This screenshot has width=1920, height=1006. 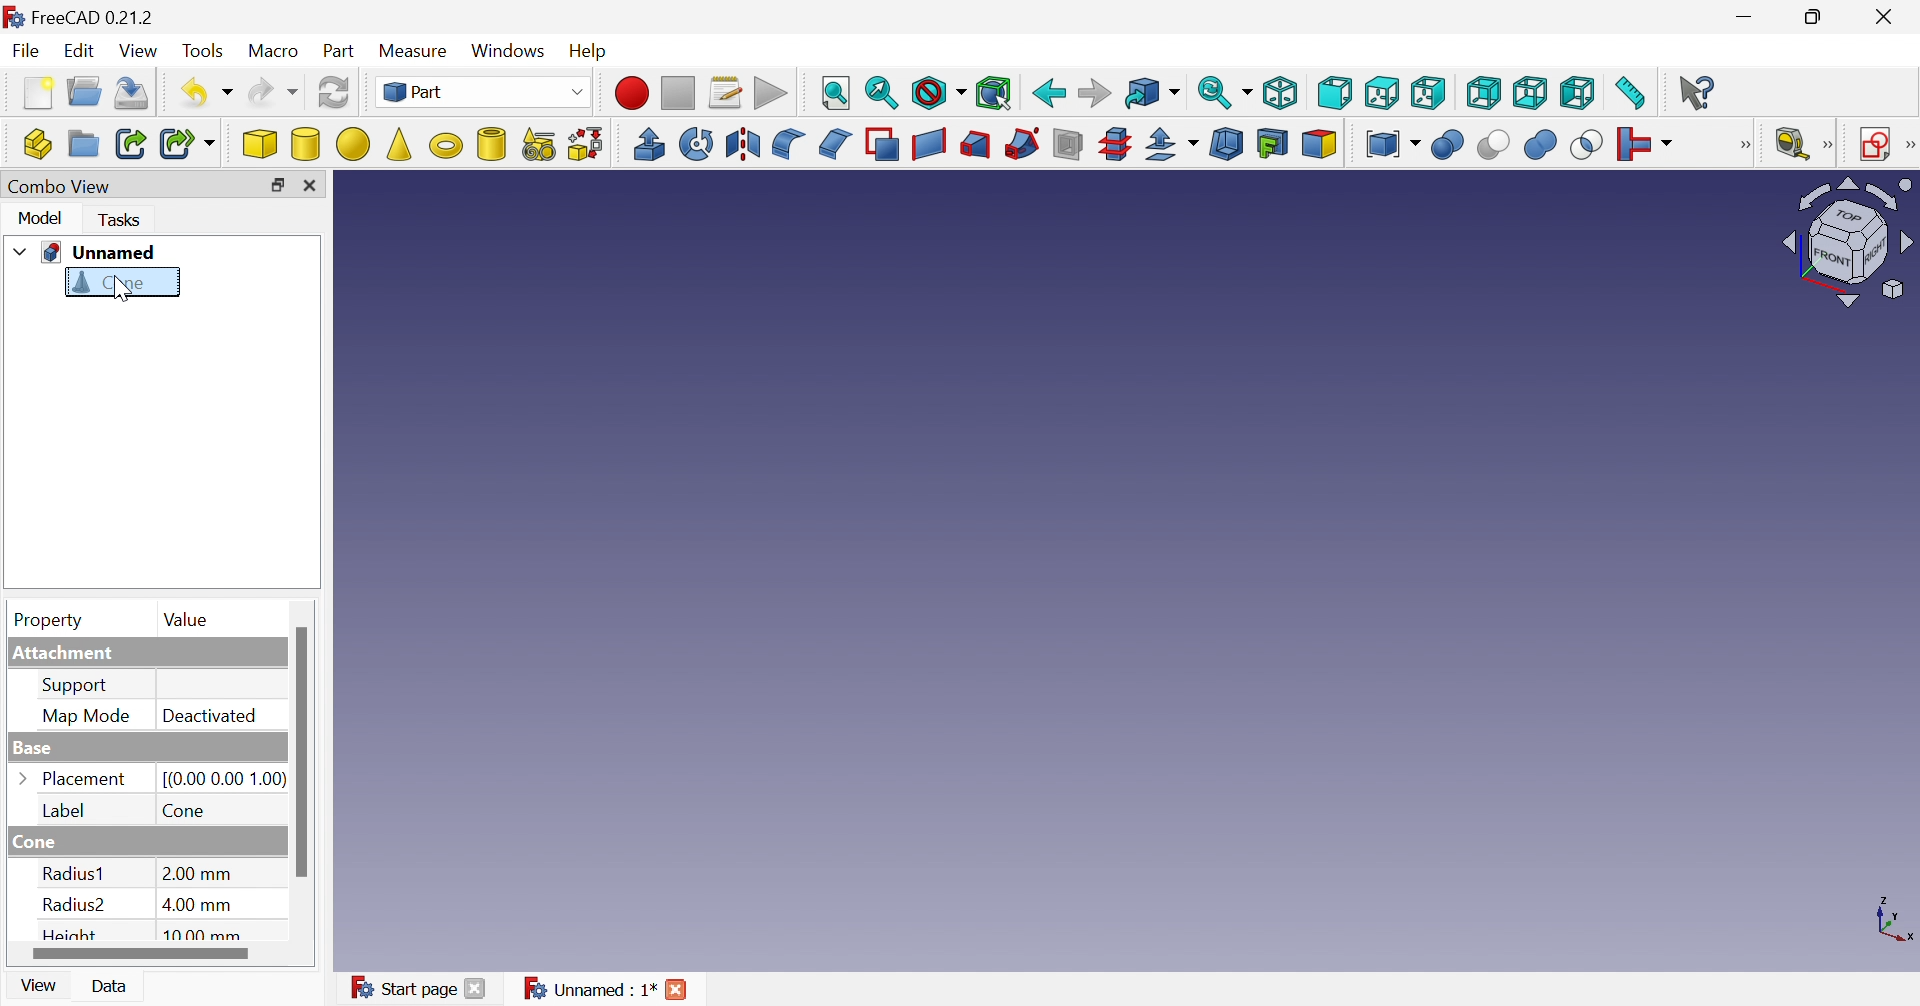 What do you see at coordinates (929, 144) in the screenshot?
I see `Create ruled surface` at bounding box center [929, 144].